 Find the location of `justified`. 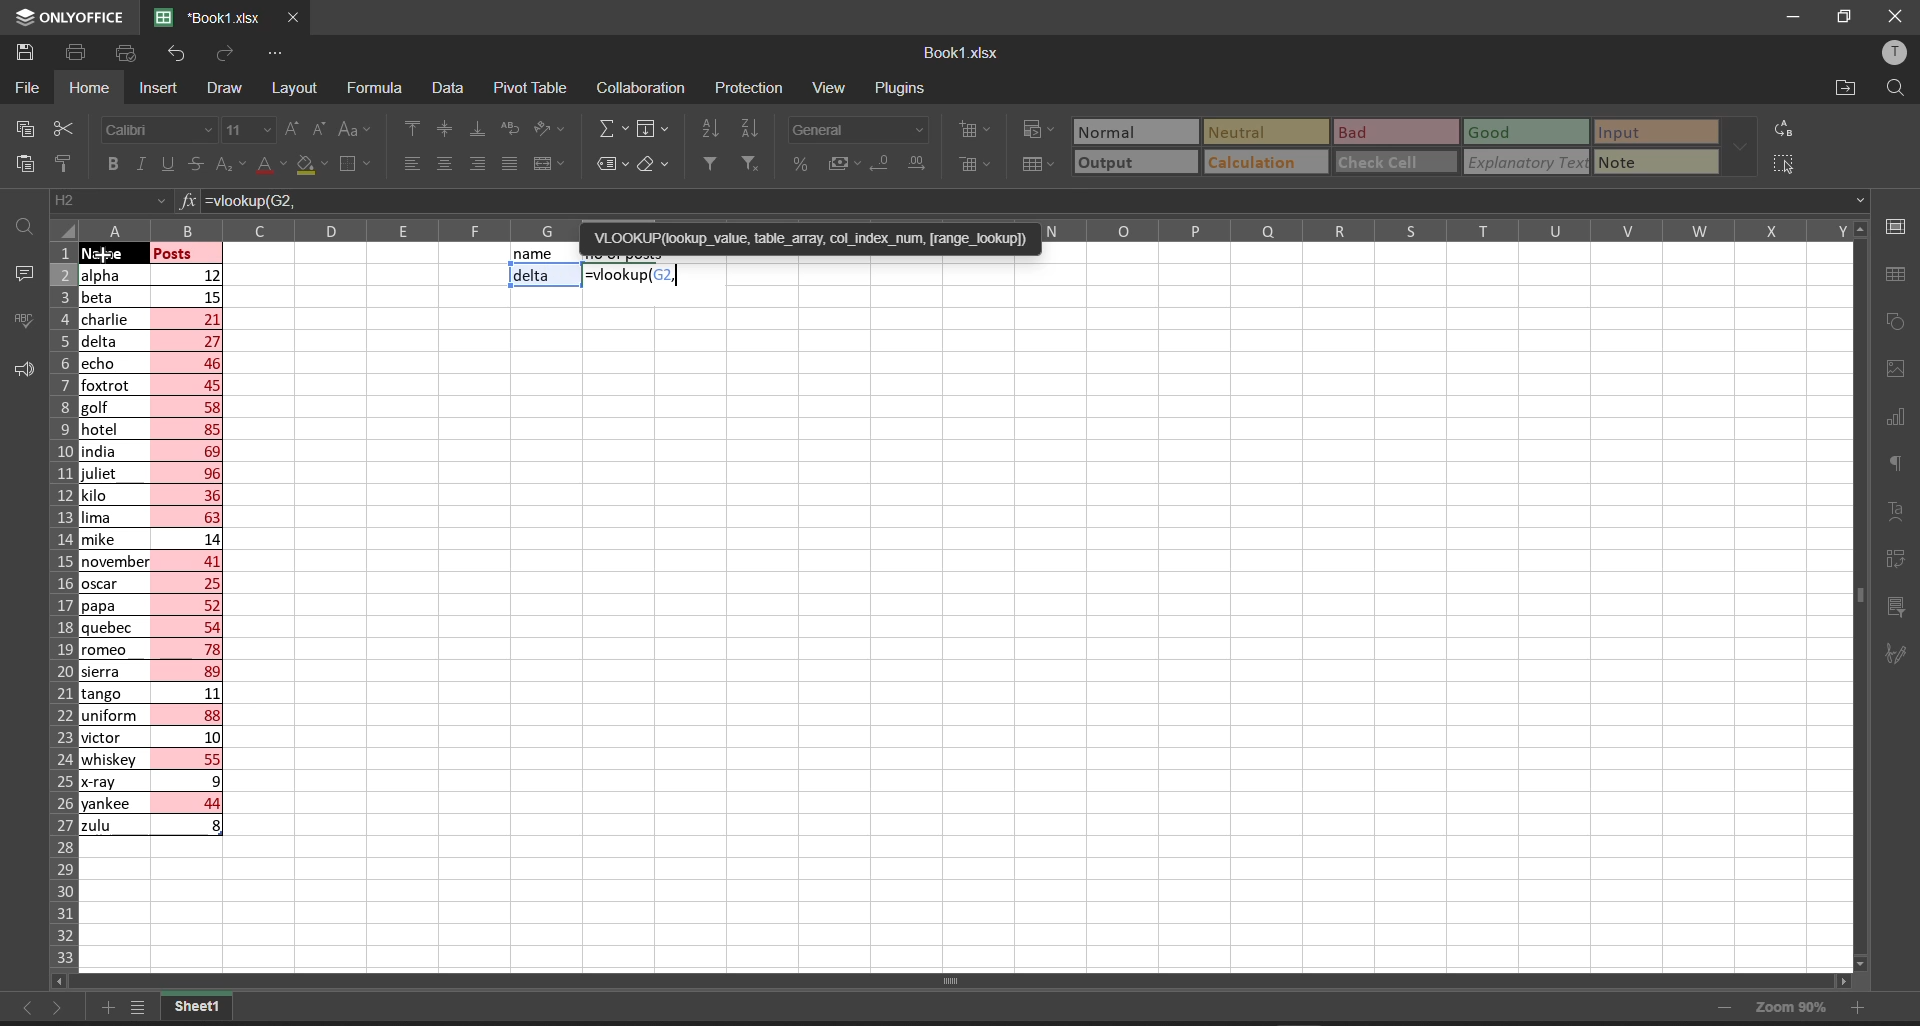

justified is located at coordinates (508, 164).